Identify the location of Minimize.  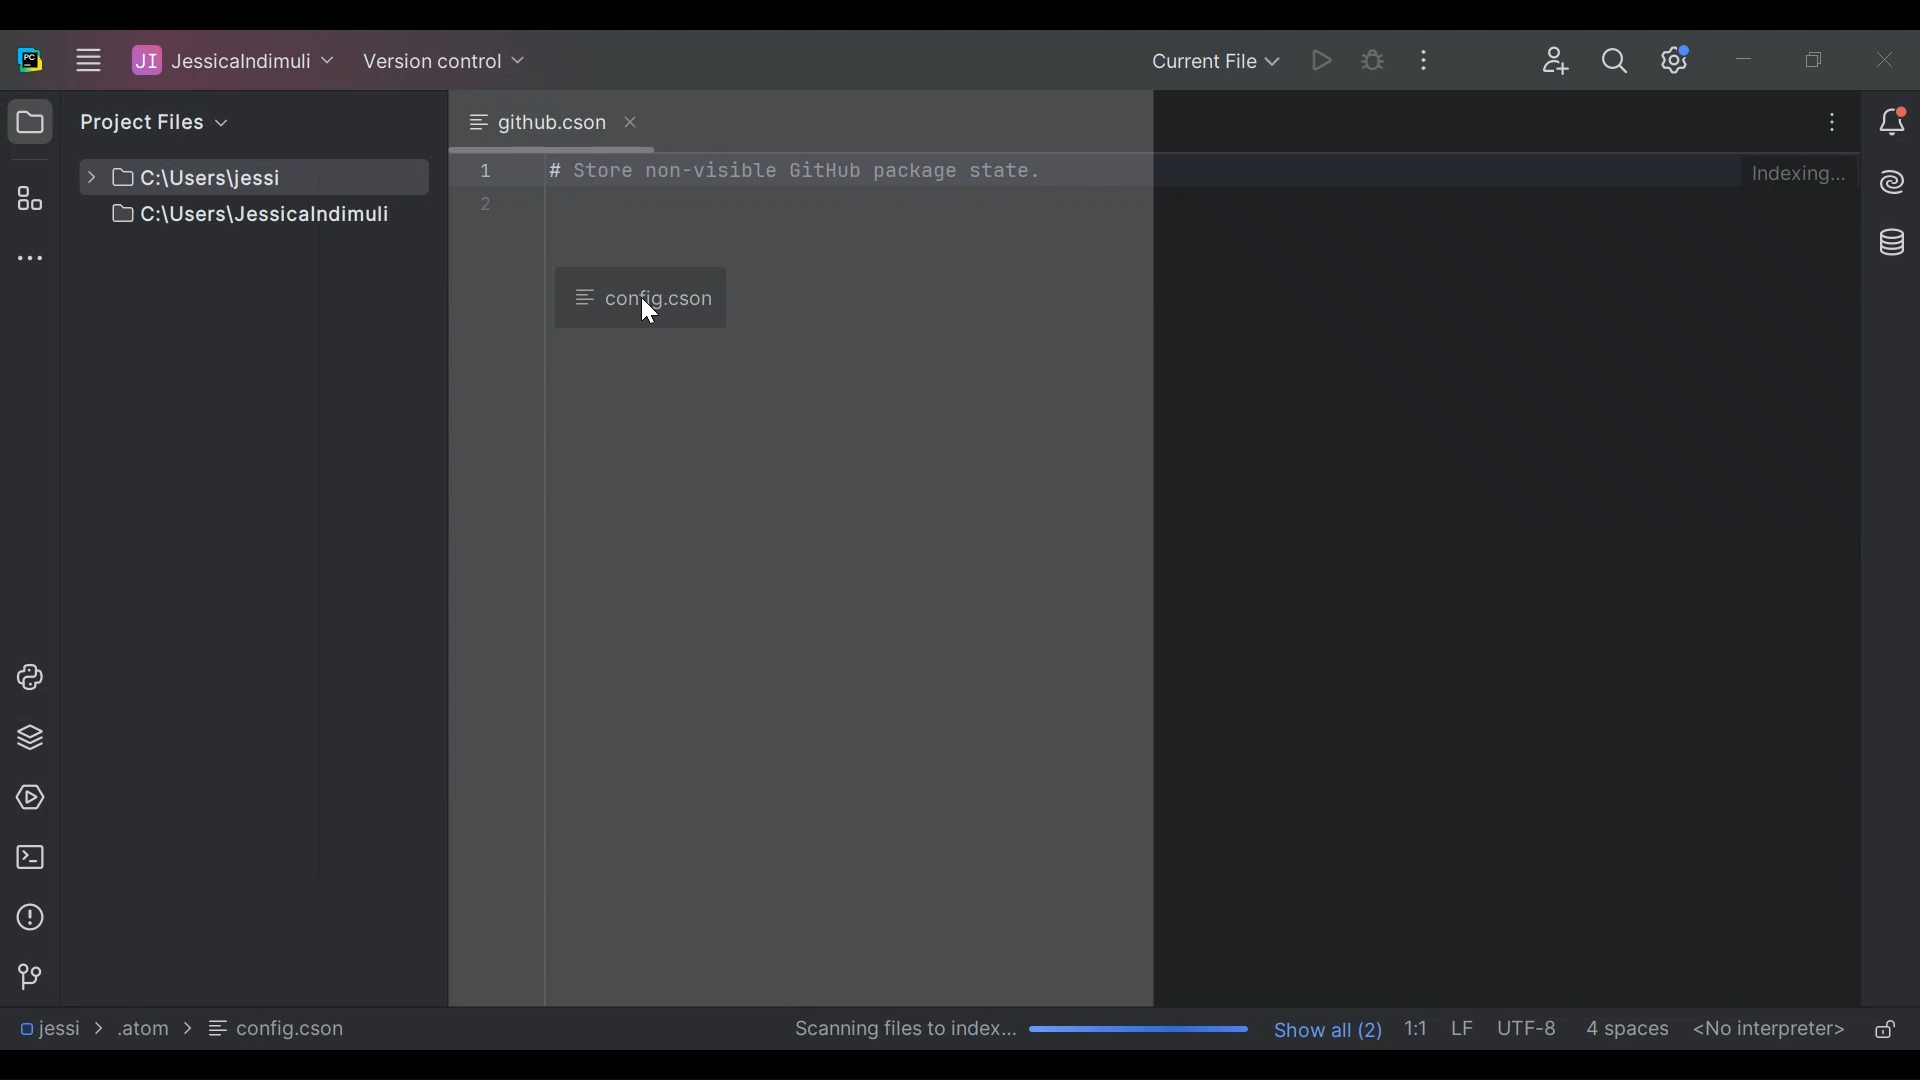
(1753, 59).